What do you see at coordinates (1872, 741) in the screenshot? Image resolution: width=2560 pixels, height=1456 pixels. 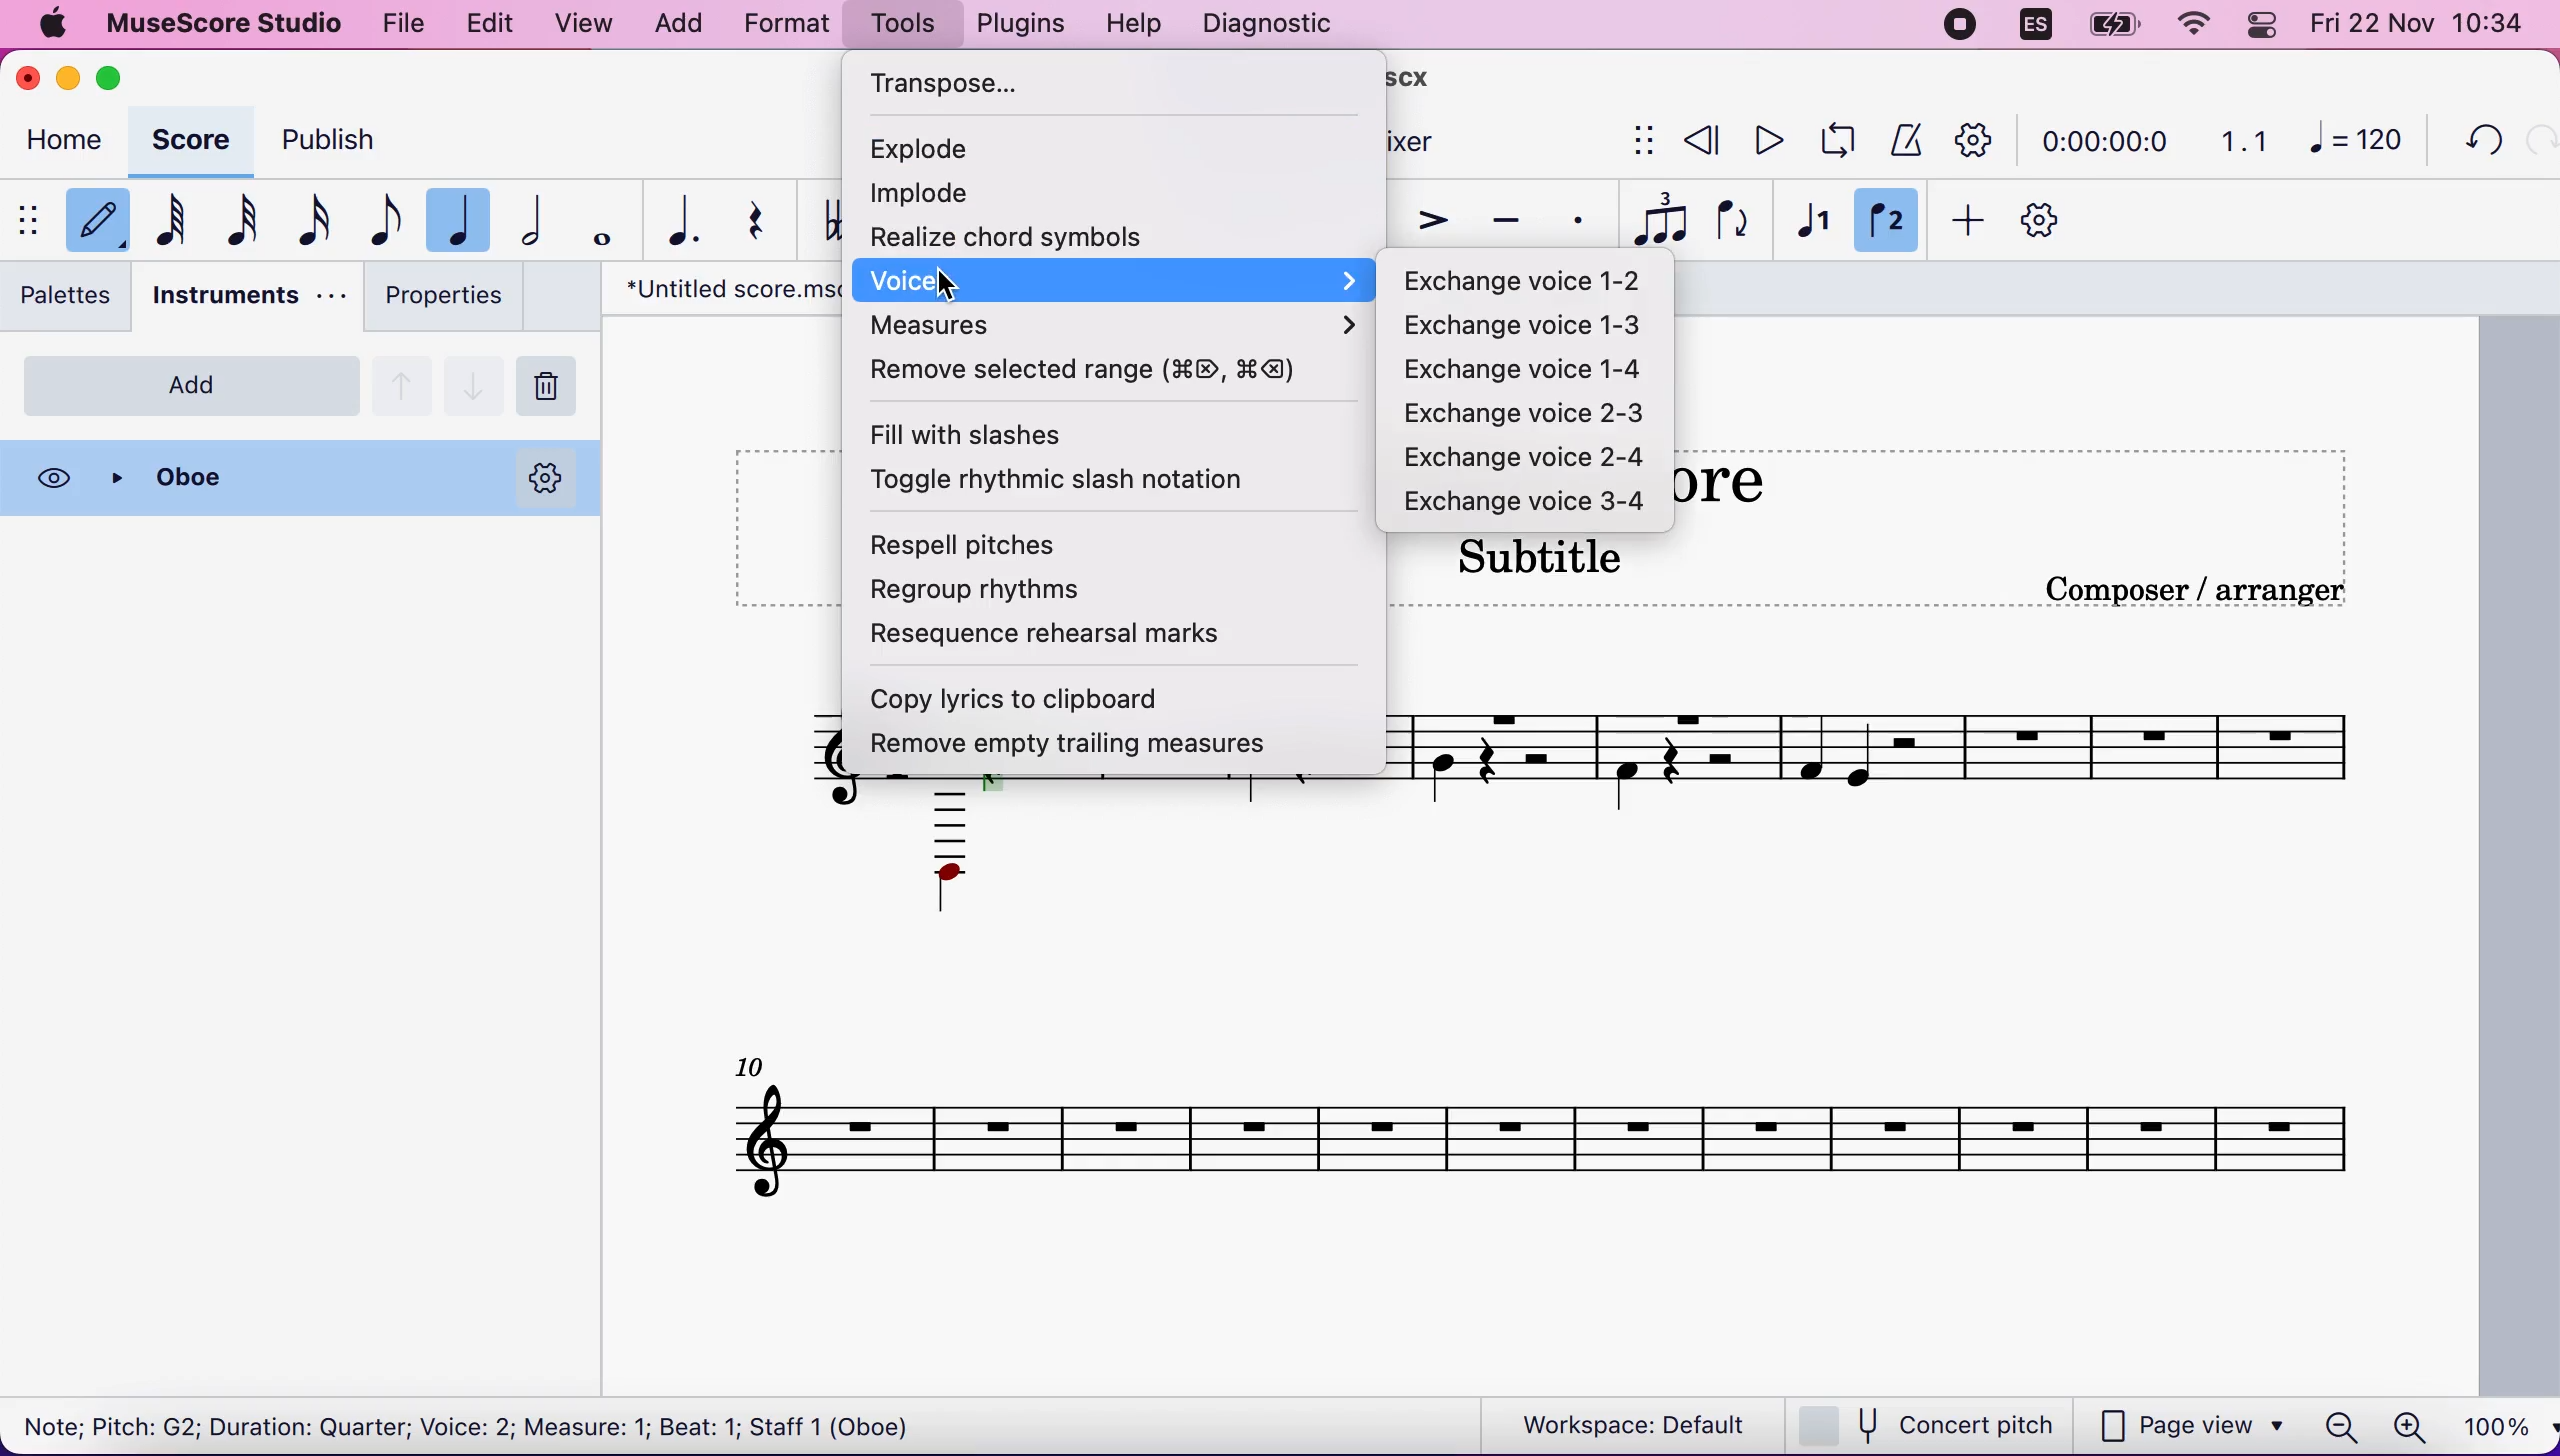 I see `composer` at bounding box center [1872, 741].